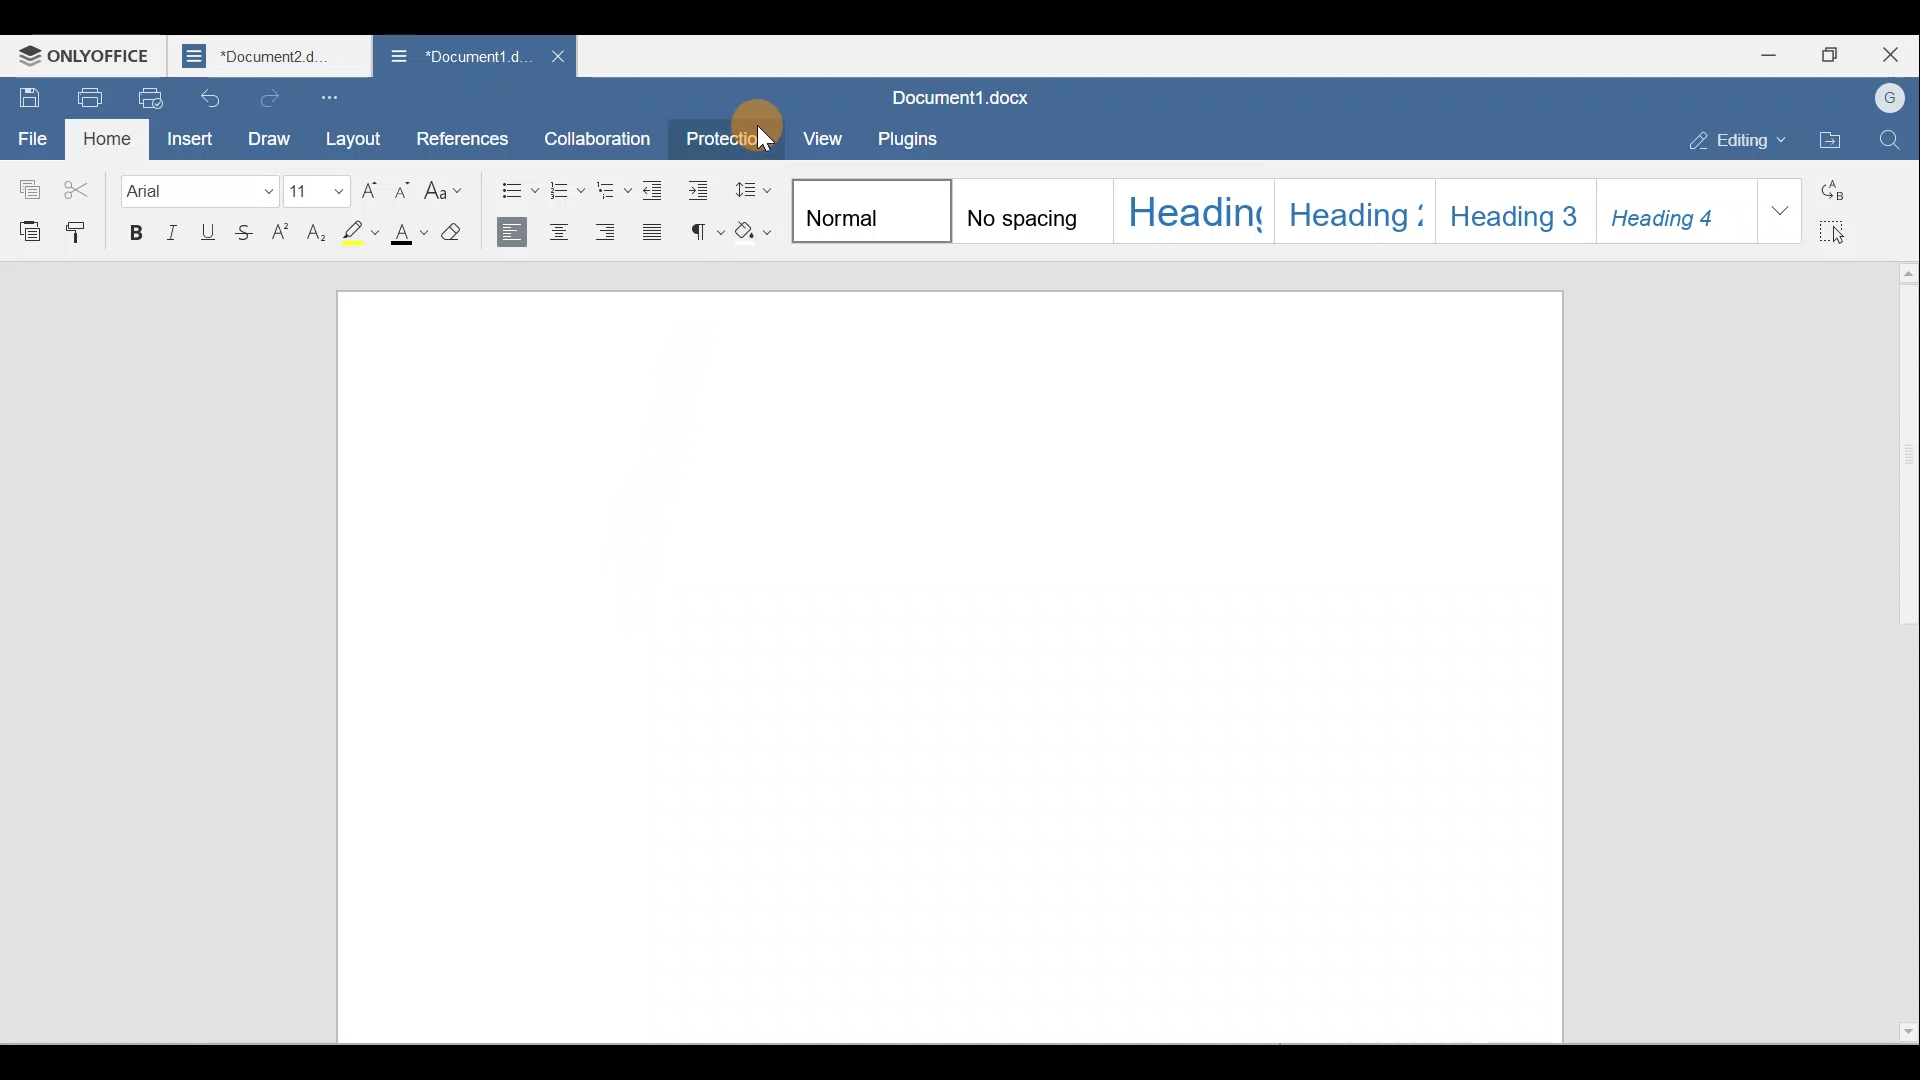 The image size is (1920, 1080). I want to click on Copy, so click(25, 185).